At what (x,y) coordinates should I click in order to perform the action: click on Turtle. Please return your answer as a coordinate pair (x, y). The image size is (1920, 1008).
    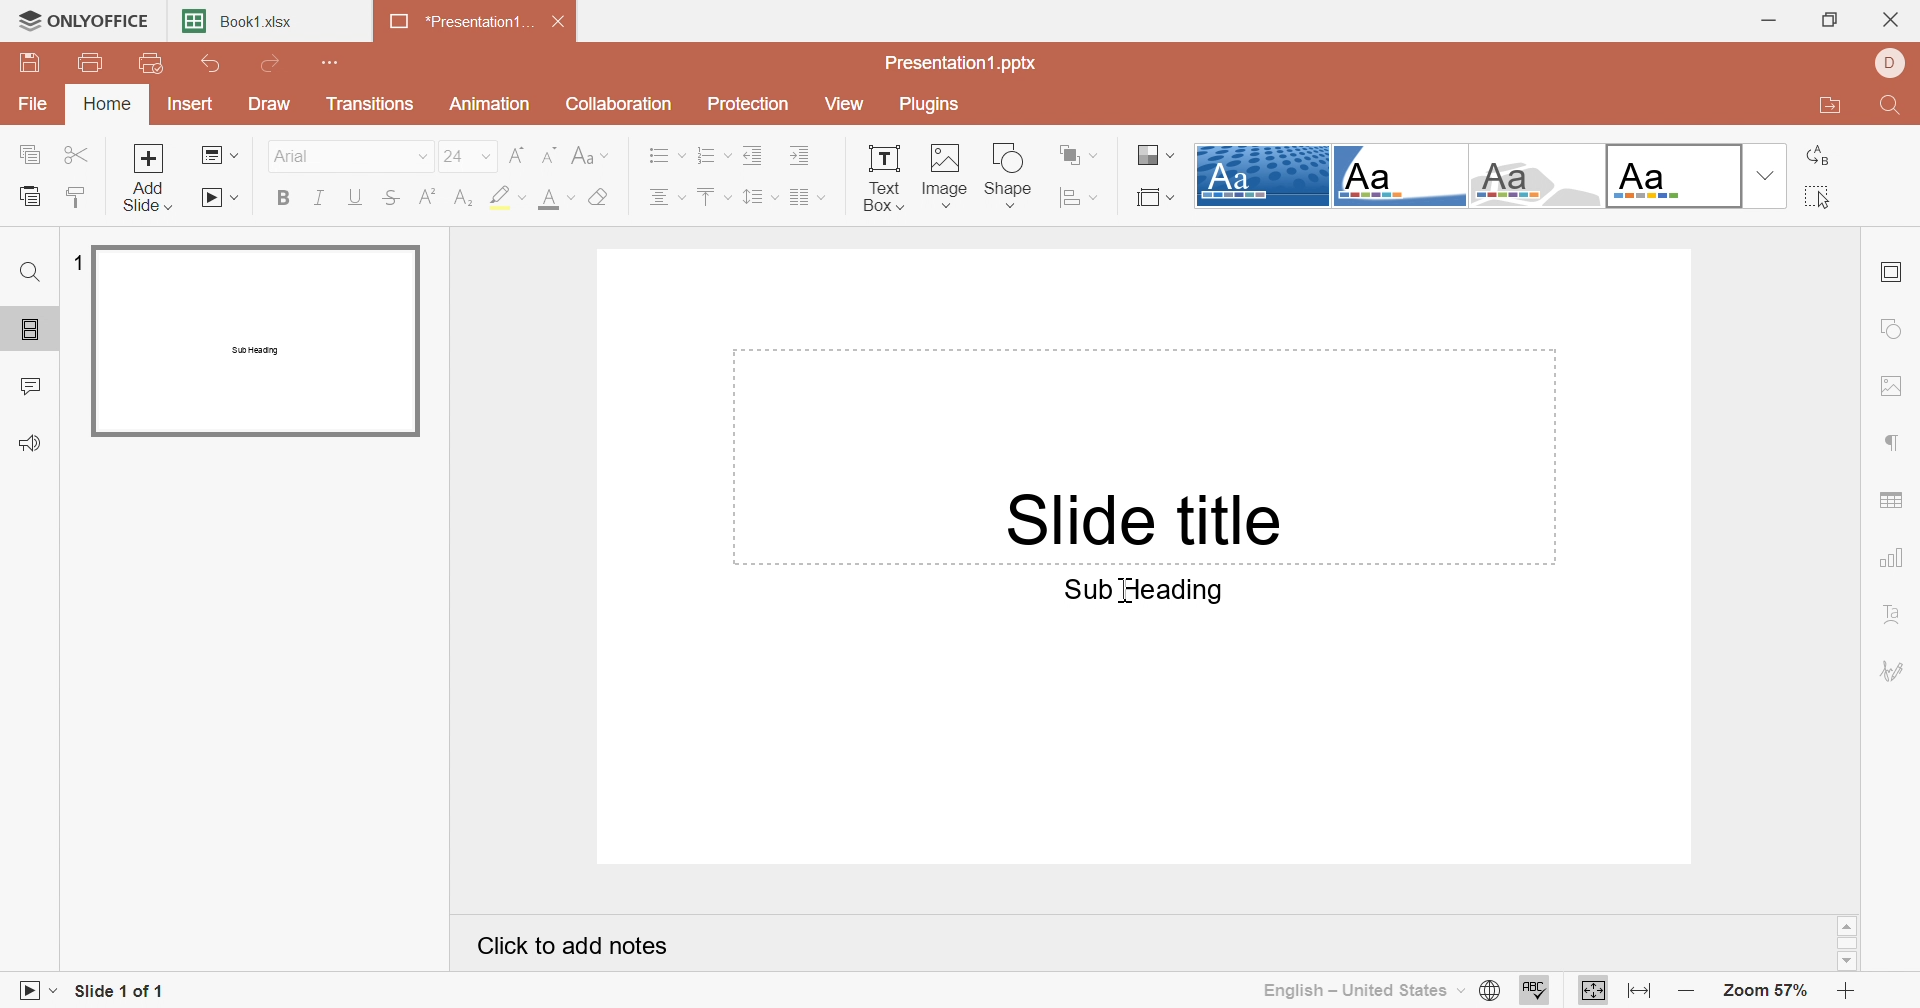
    Looking at the image, I should click on (1536, 176).